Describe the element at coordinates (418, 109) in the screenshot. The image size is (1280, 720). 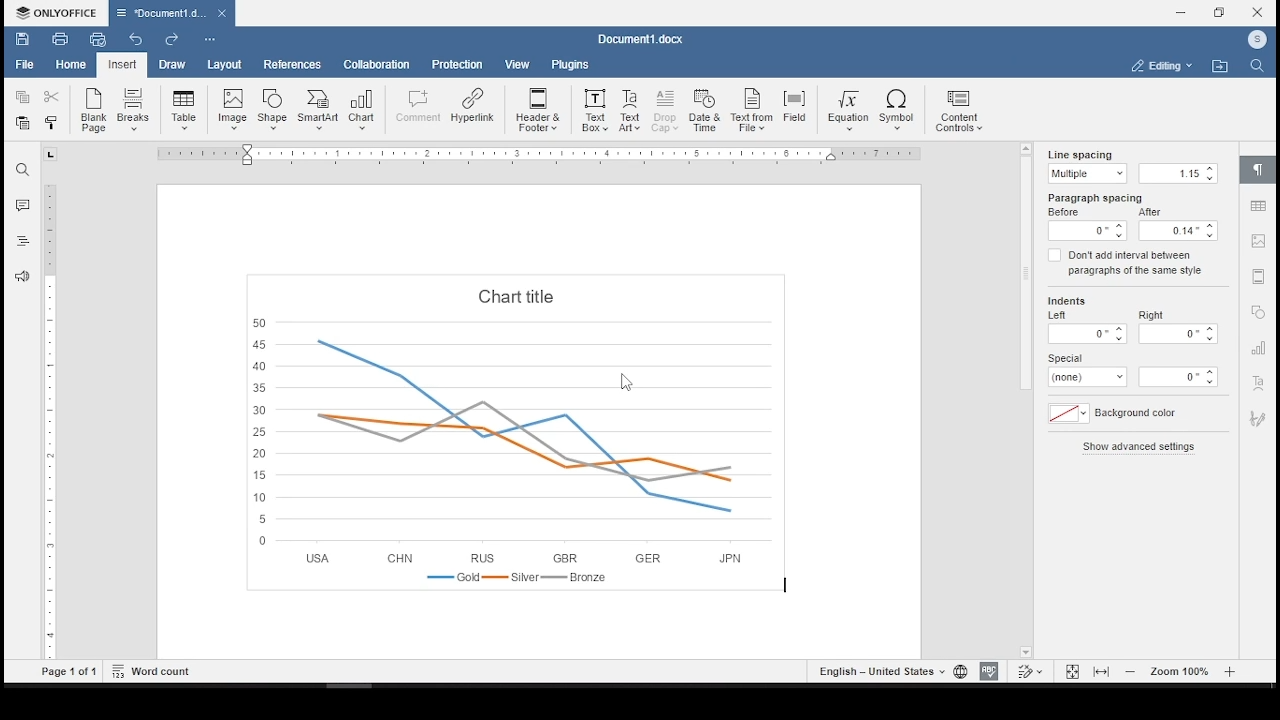
I see `comment` at that location.